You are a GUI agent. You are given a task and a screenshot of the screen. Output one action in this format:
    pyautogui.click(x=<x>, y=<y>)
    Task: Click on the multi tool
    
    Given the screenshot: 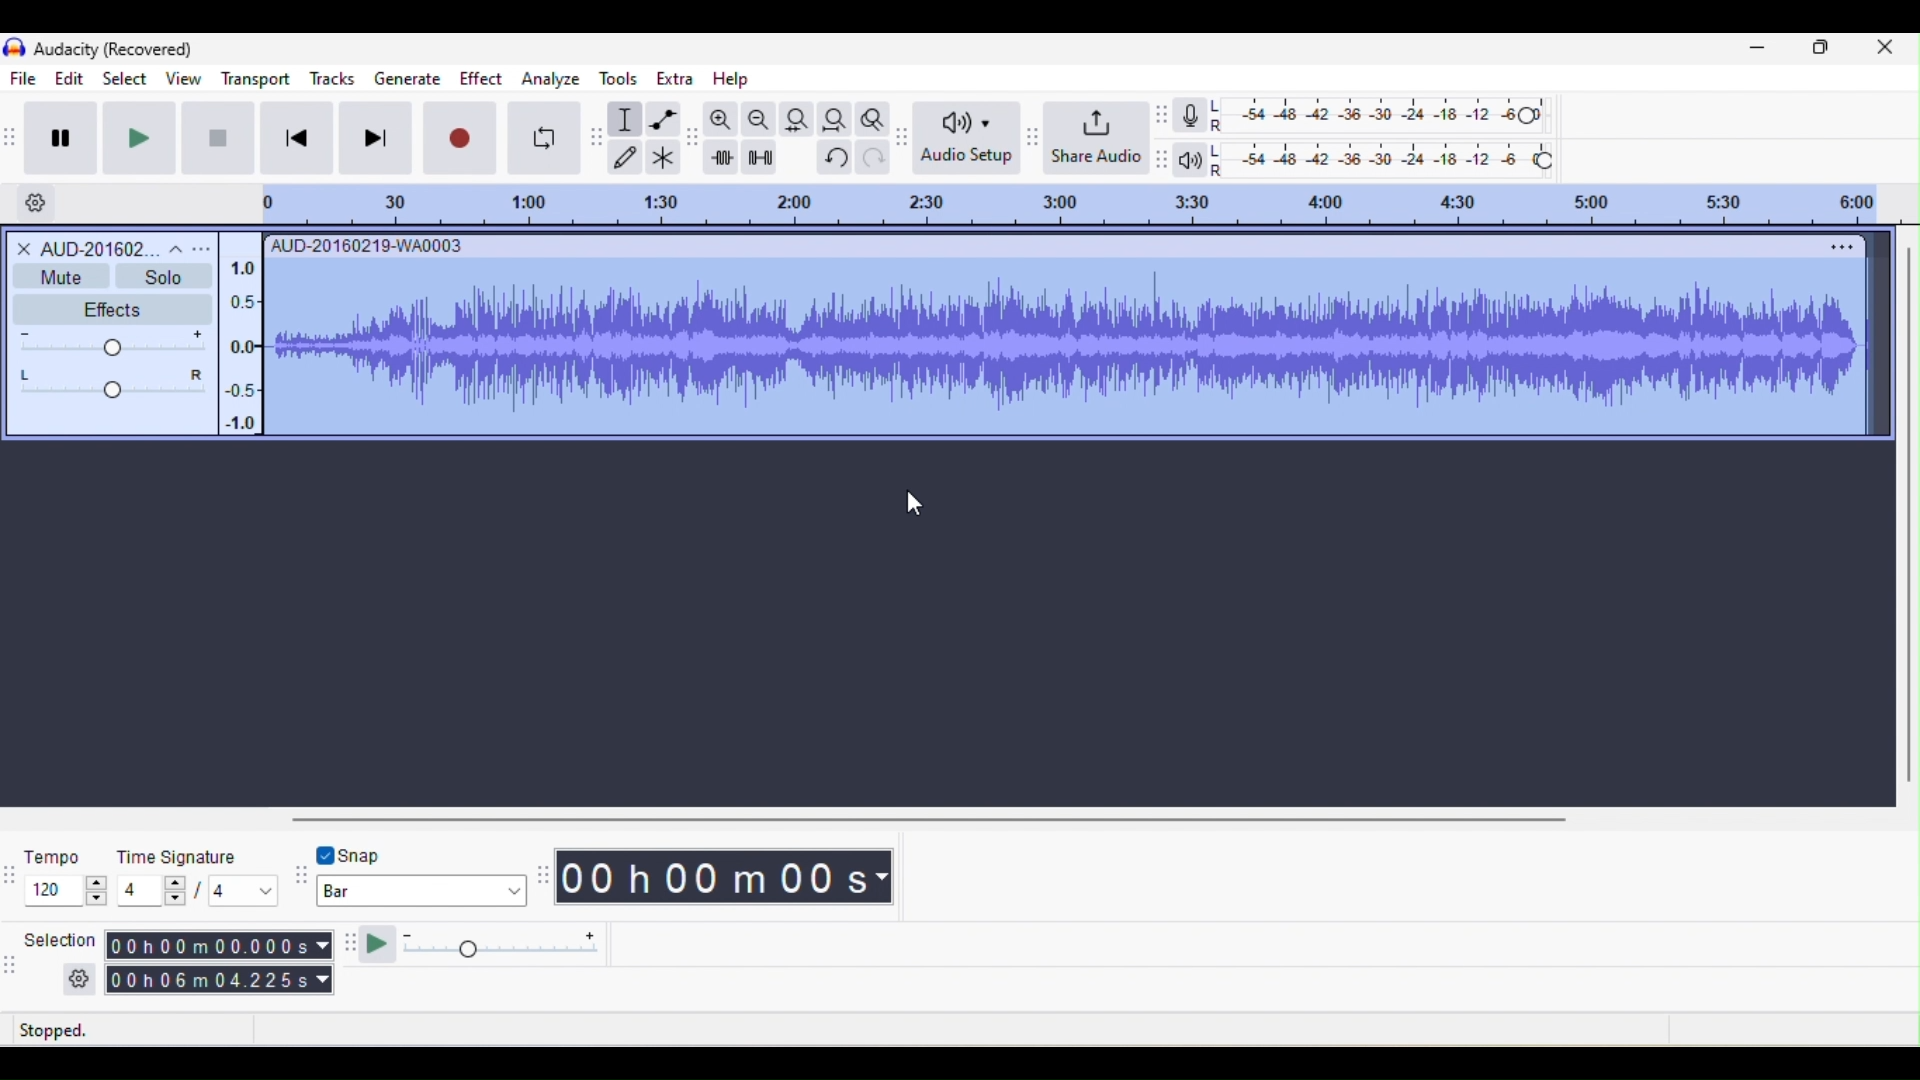 What is the action you would take?
    pyautogui.click(x=663, y=157)
    